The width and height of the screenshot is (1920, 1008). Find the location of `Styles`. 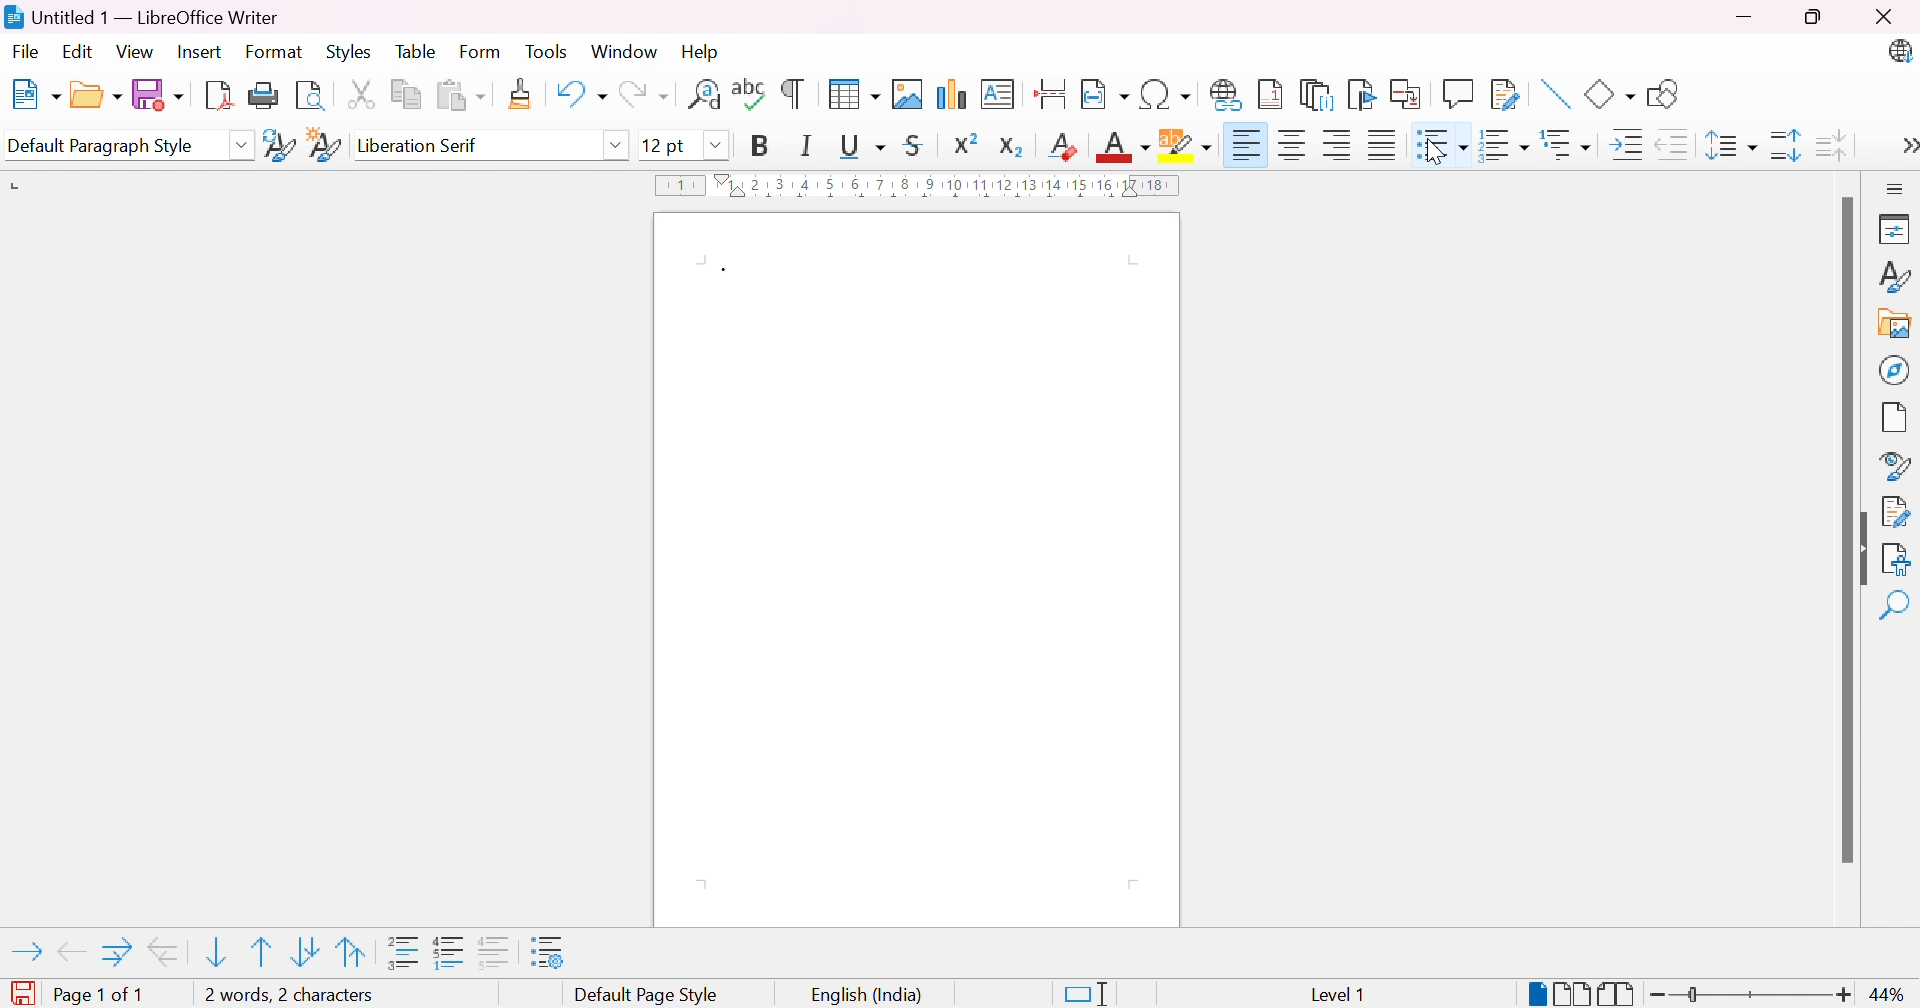

Styles is located at coordinates (348, 51).